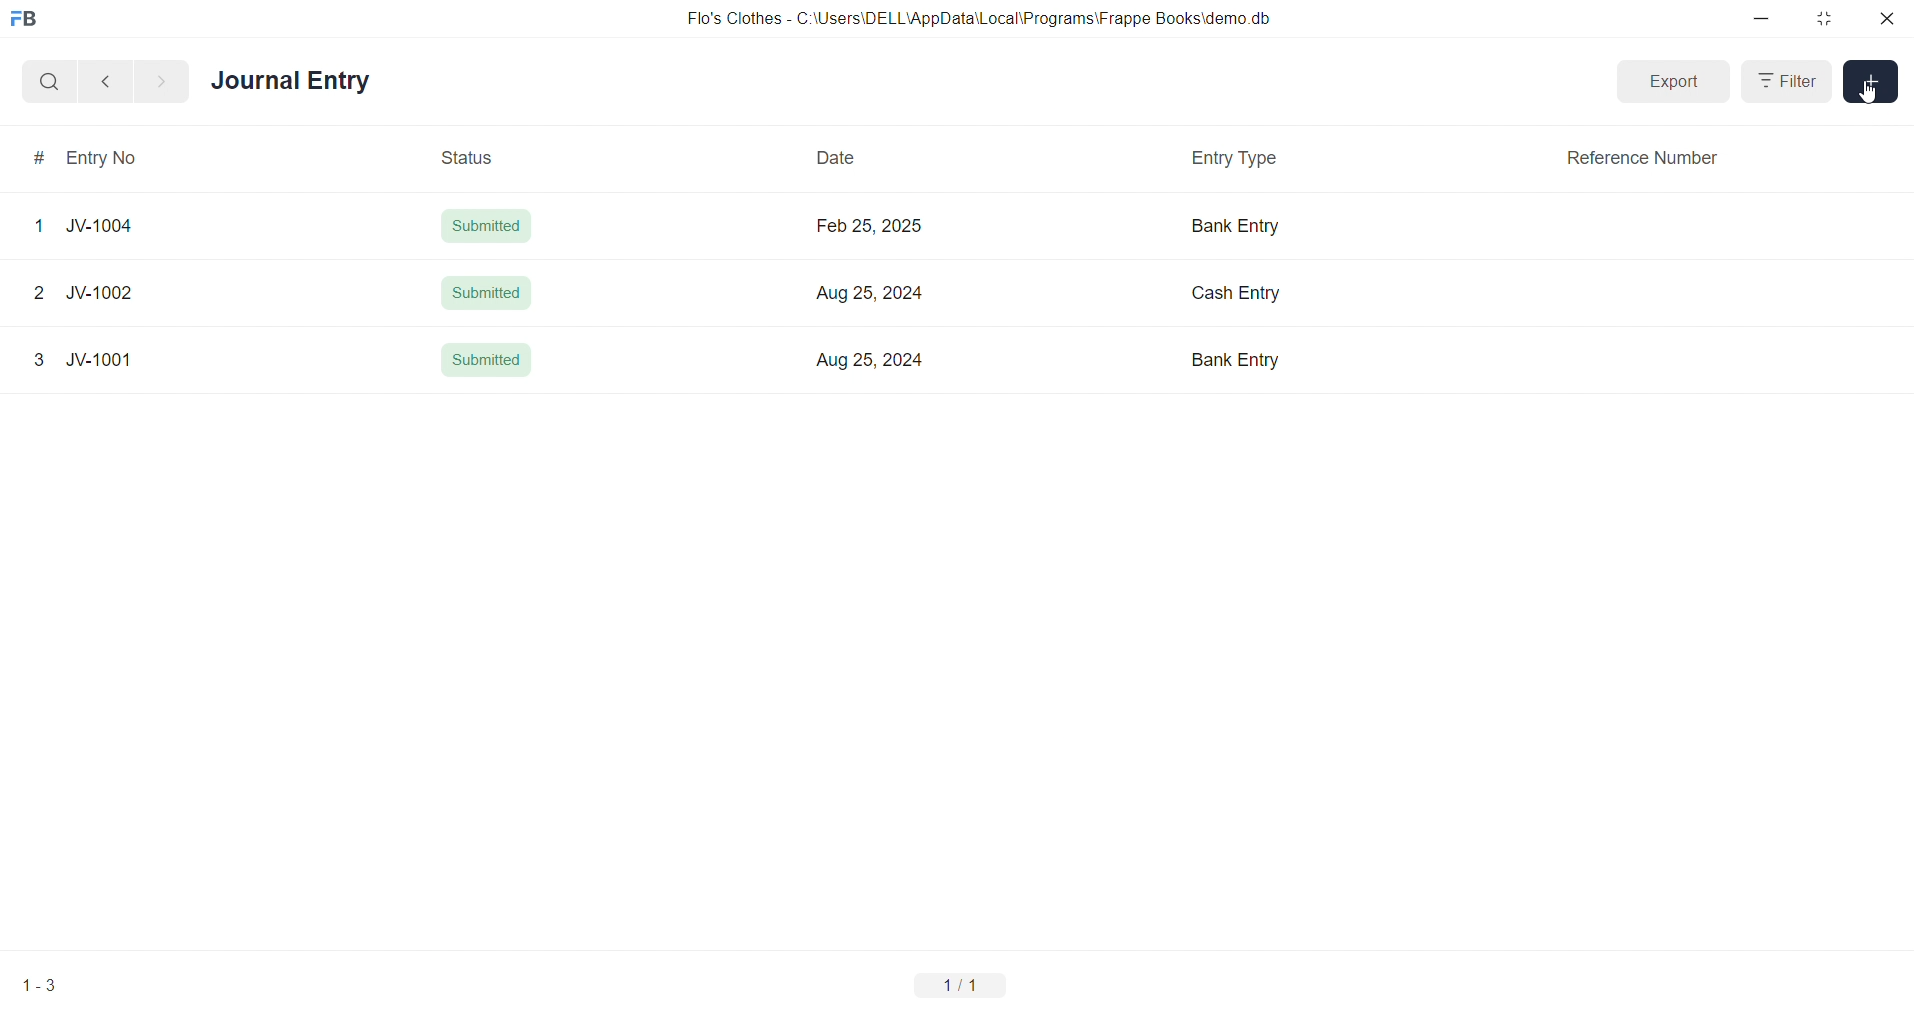 Image resolution: width=1914 pixels, height=1020 pixels. Describe the element at coordinates (100, 361) in the screenshot. I see `JV-1001` at that location.